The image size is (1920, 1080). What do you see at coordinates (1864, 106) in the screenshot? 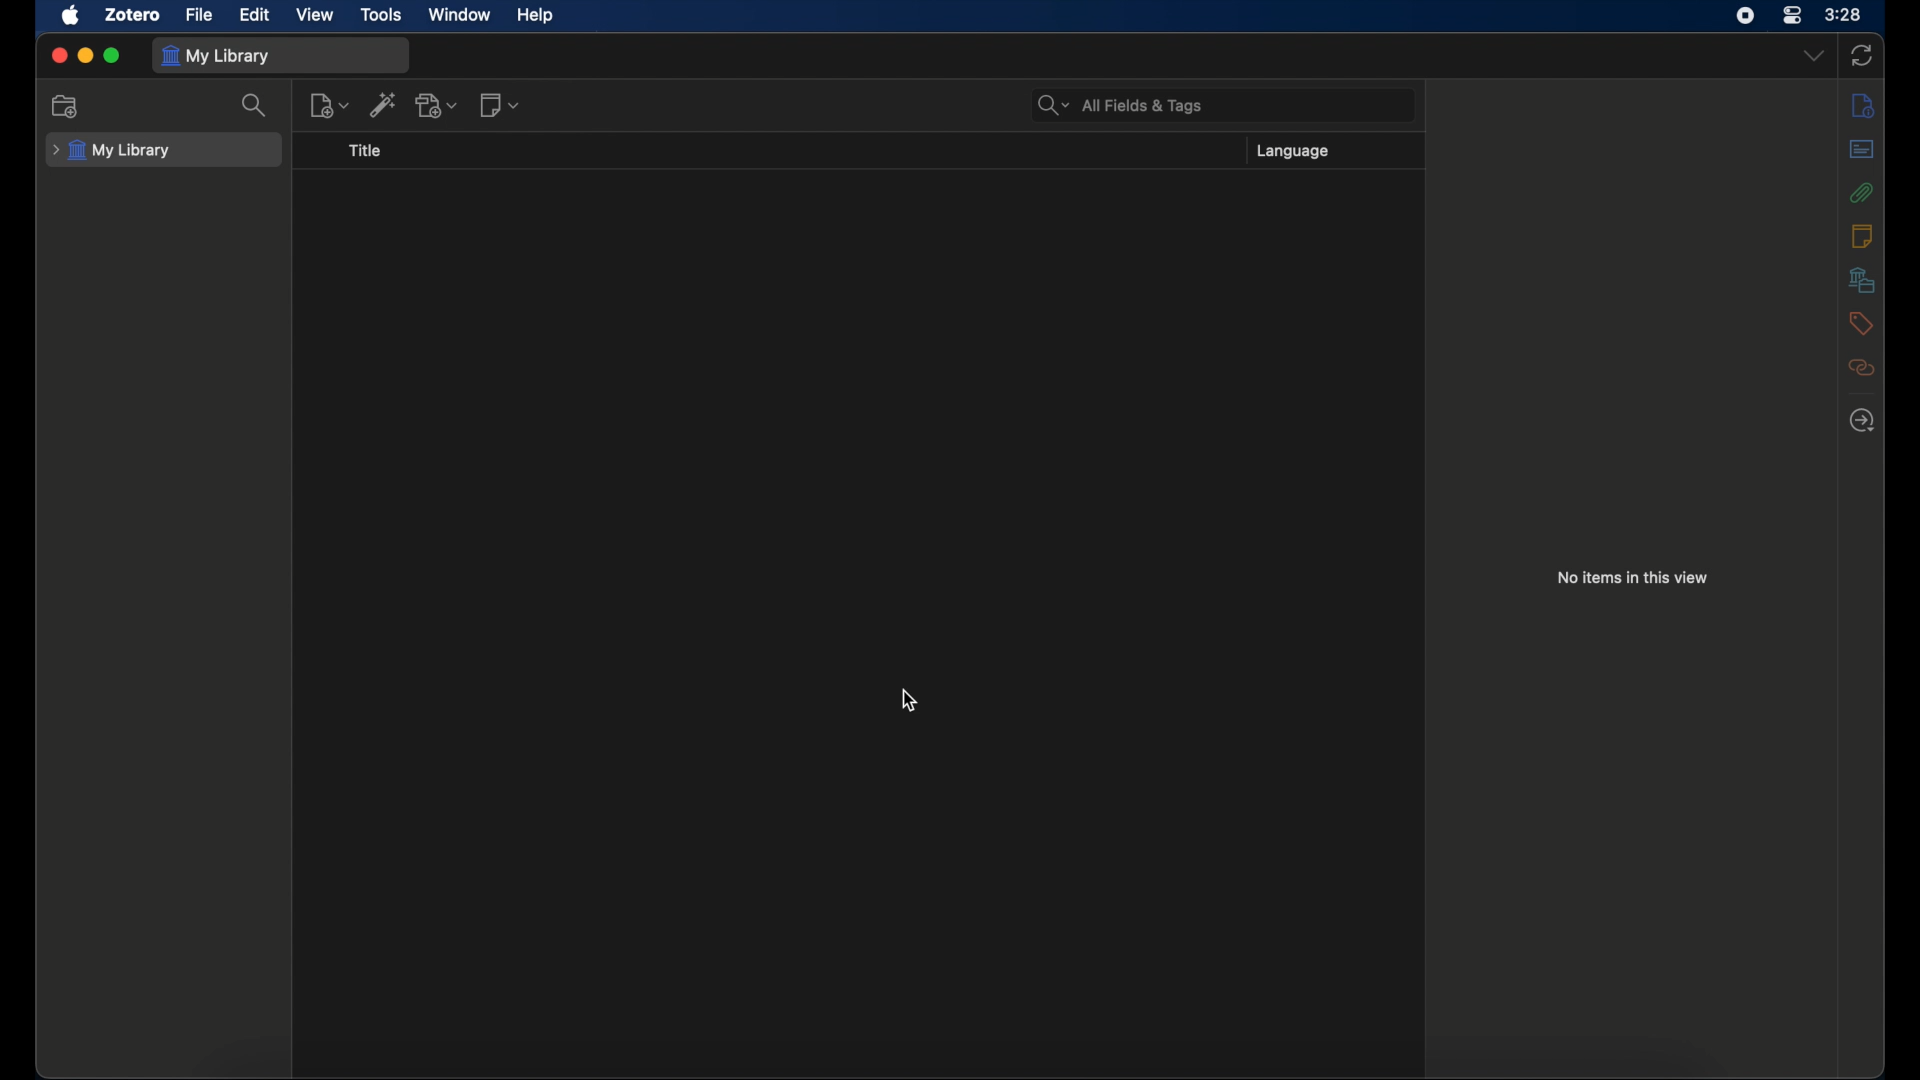
I see `info` at bounding box center [1864, 106].